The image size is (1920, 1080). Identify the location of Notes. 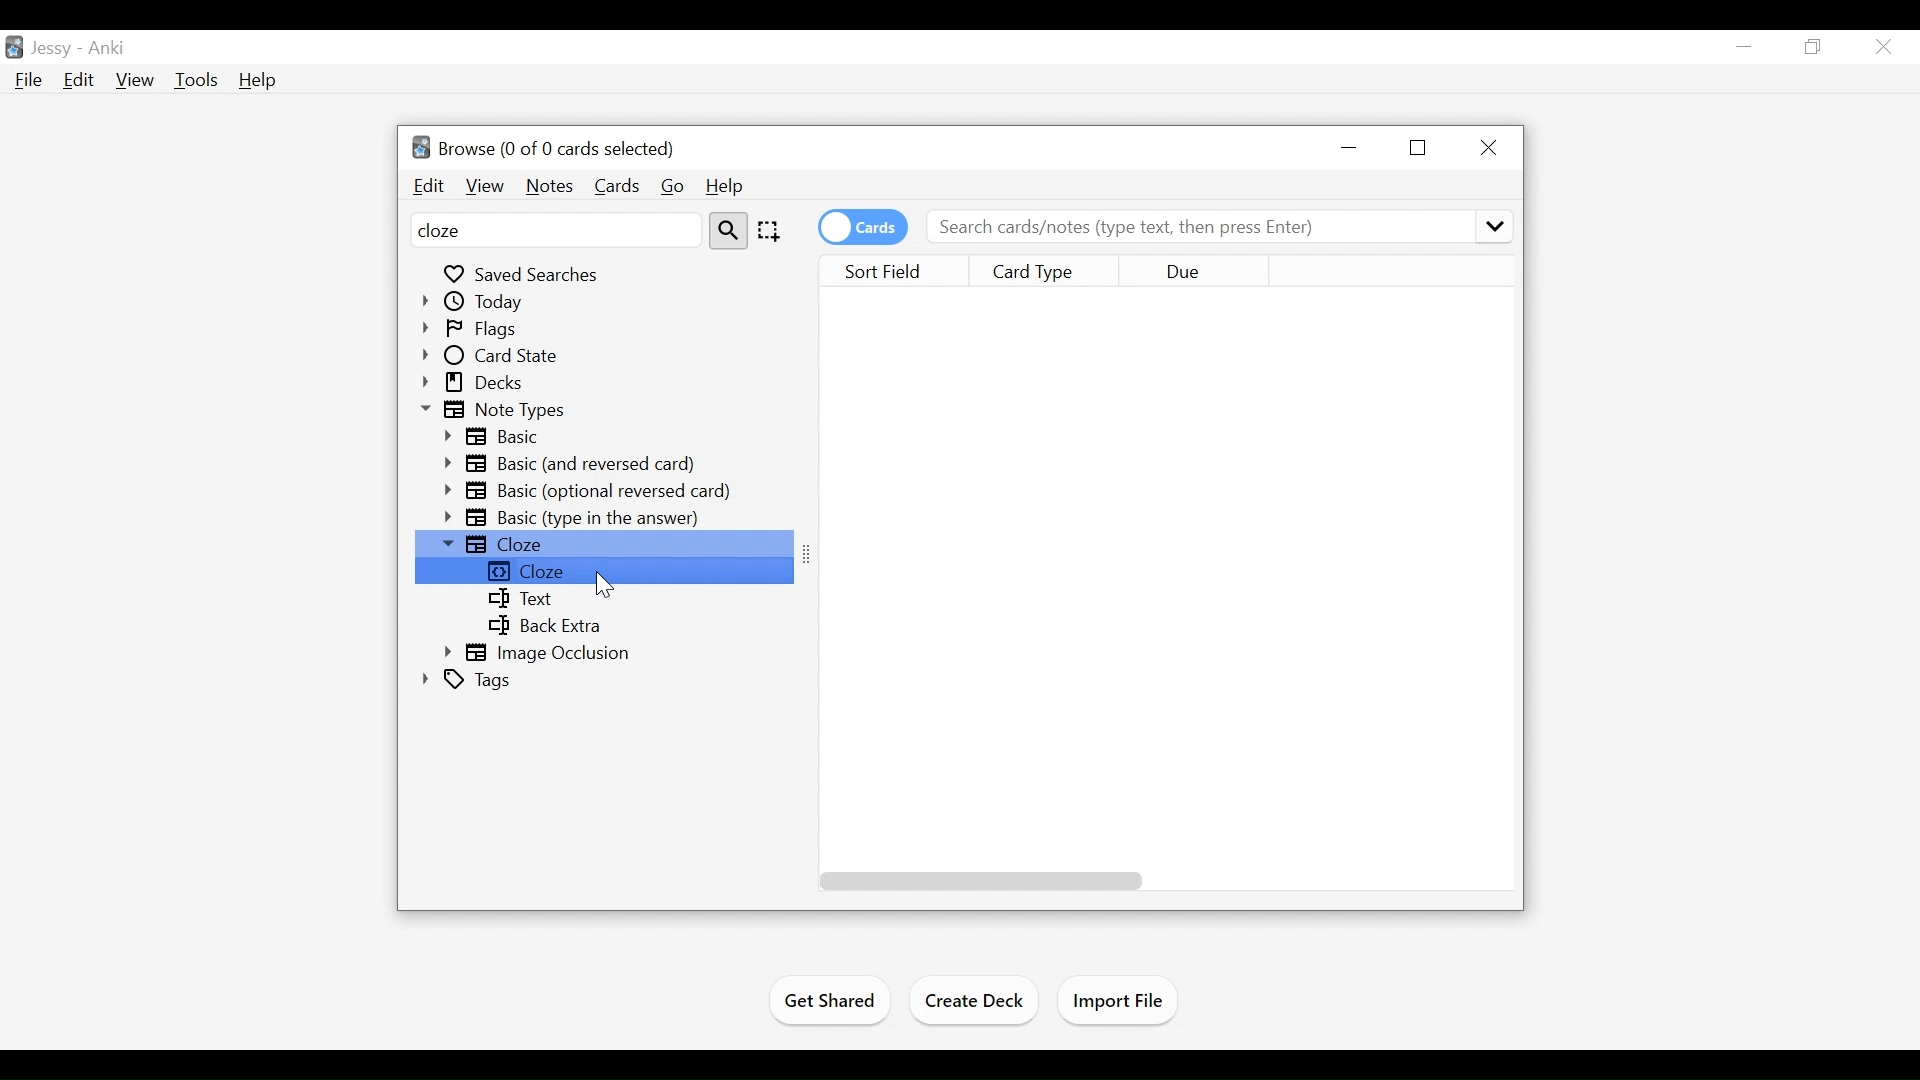
(548, 185).